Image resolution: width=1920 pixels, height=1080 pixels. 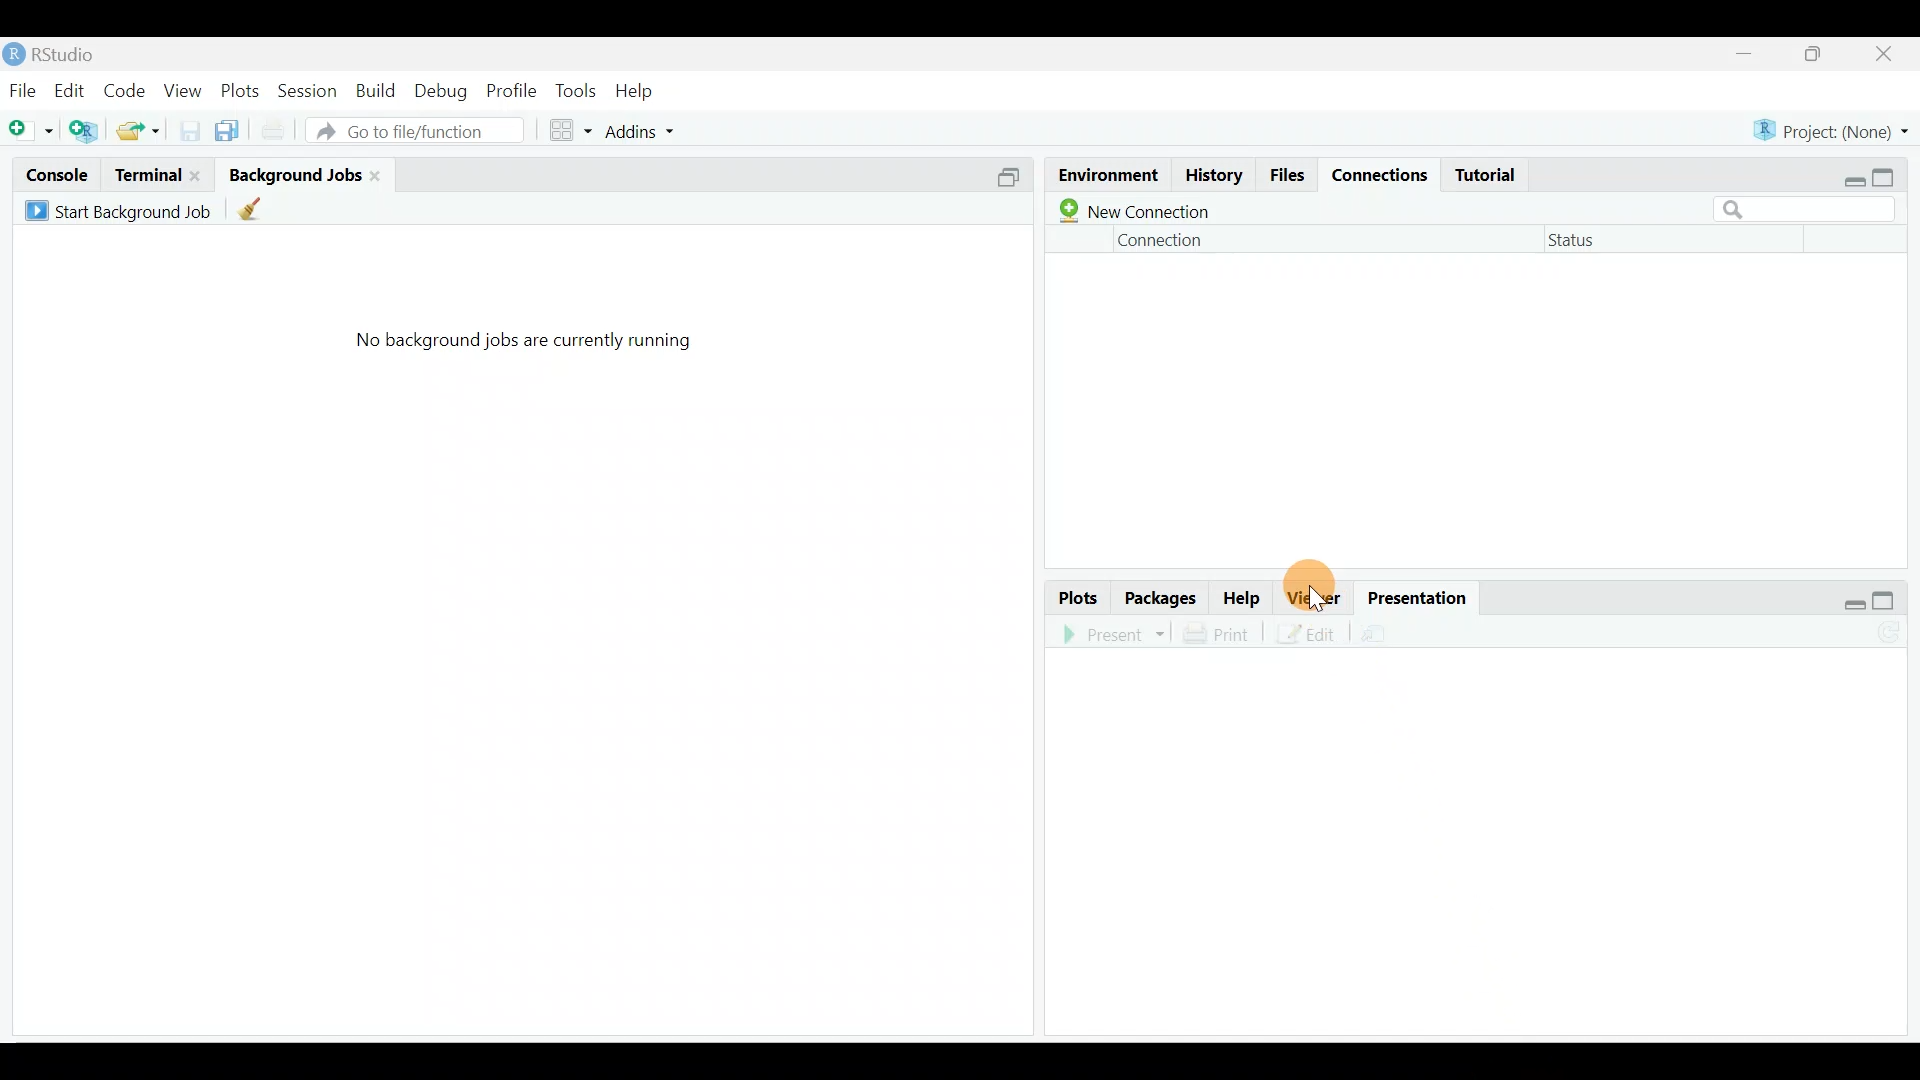 I want to click on Viewer, so click(x=1319, y=597).